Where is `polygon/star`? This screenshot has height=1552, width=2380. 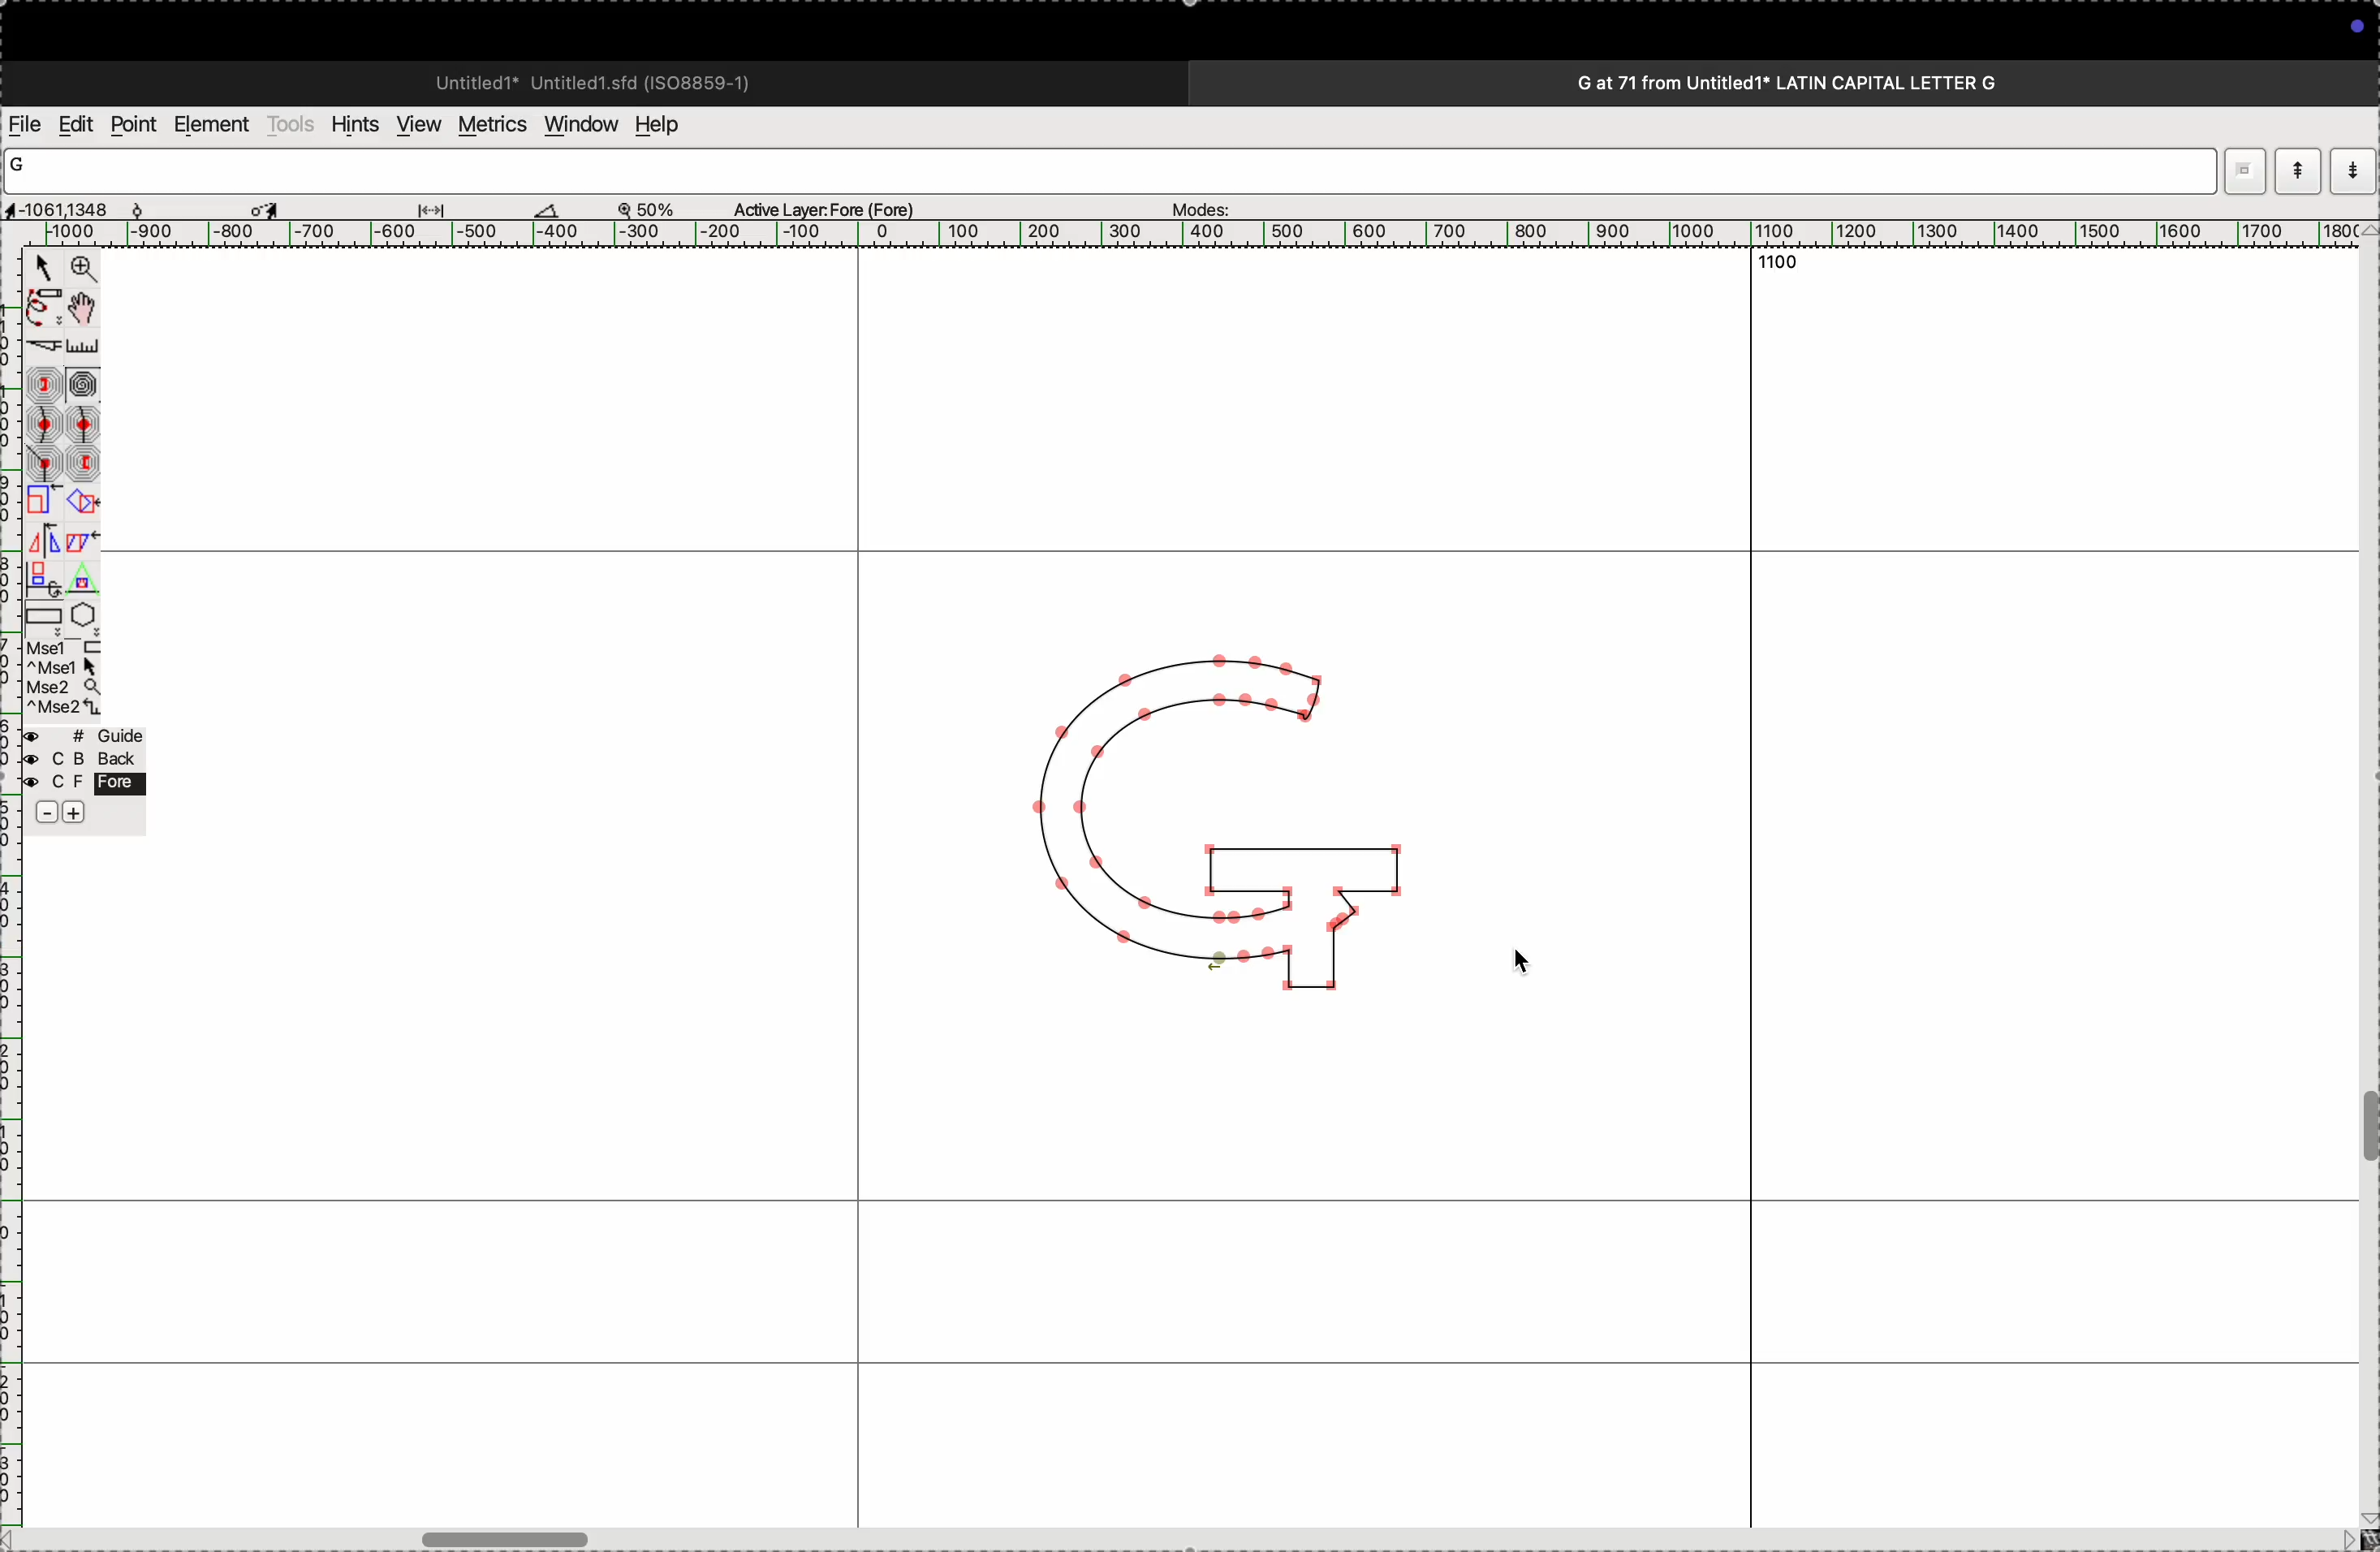
polygon/star is located at coordinates (85, 614).